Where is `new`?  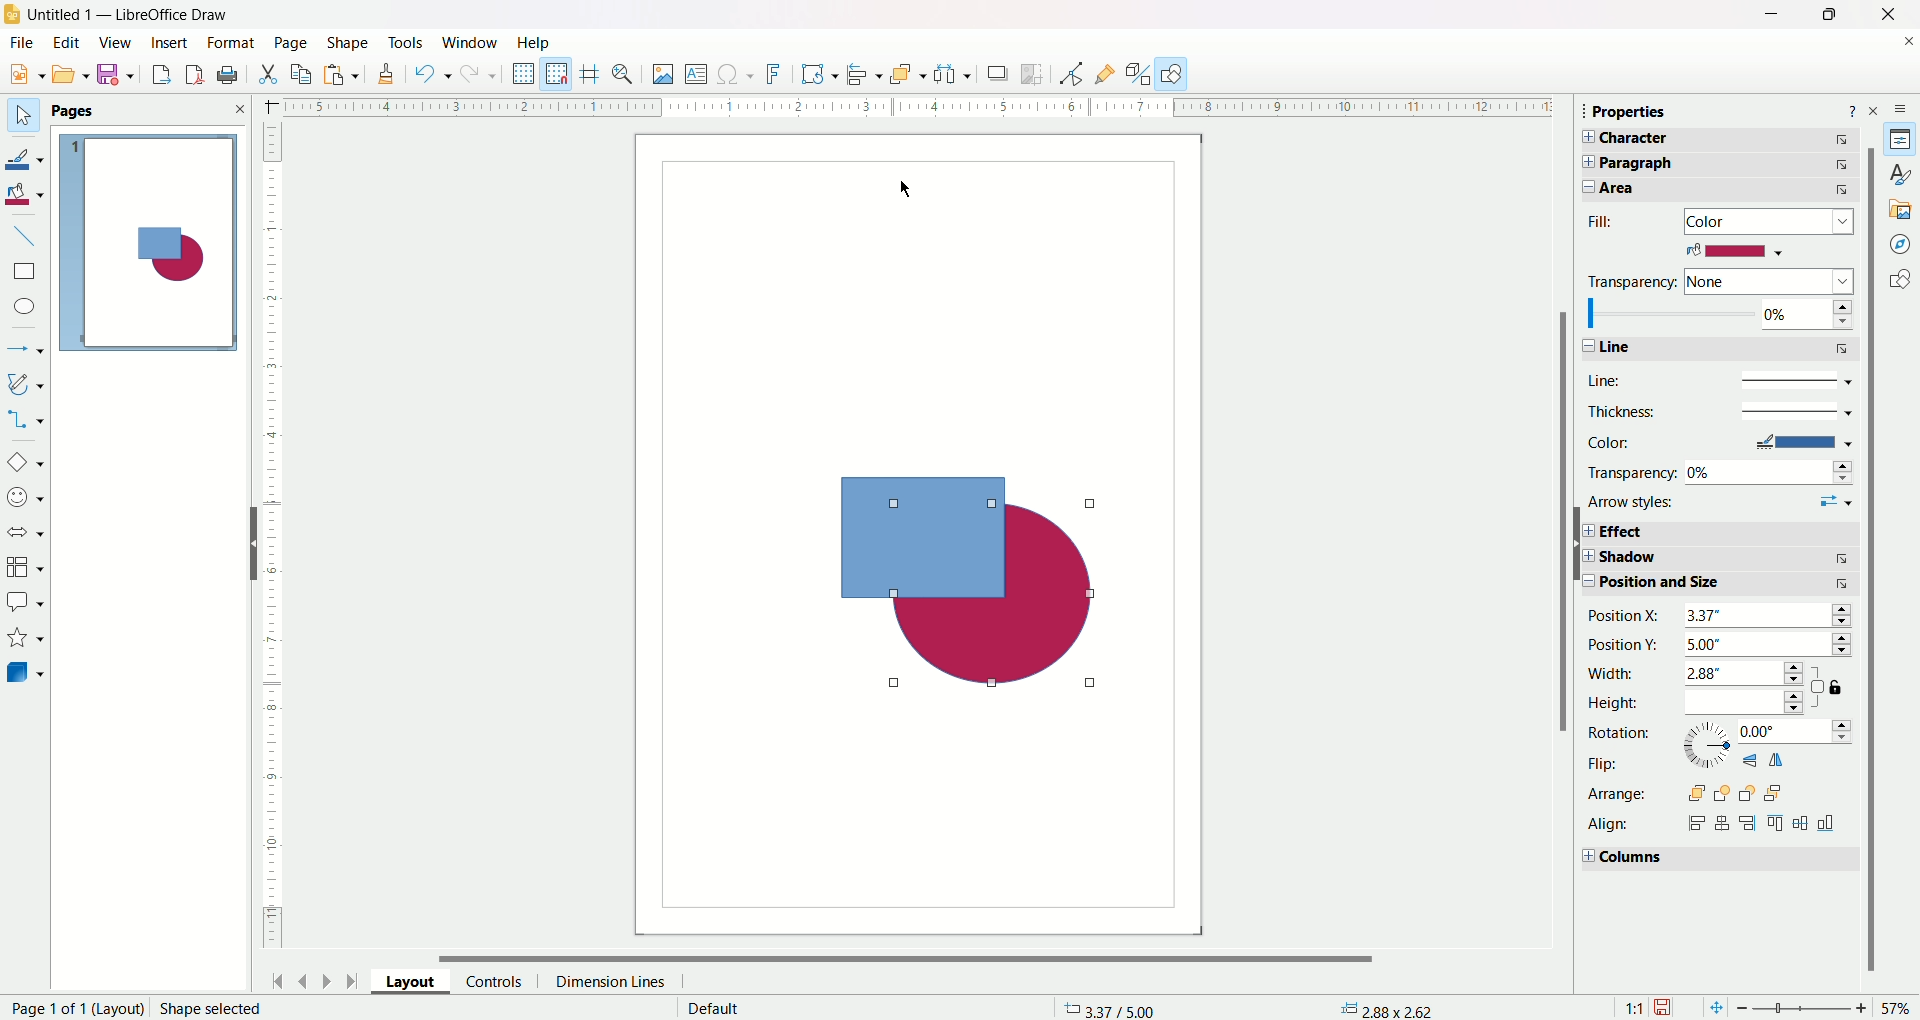 new is located at coordinates (23, 75).